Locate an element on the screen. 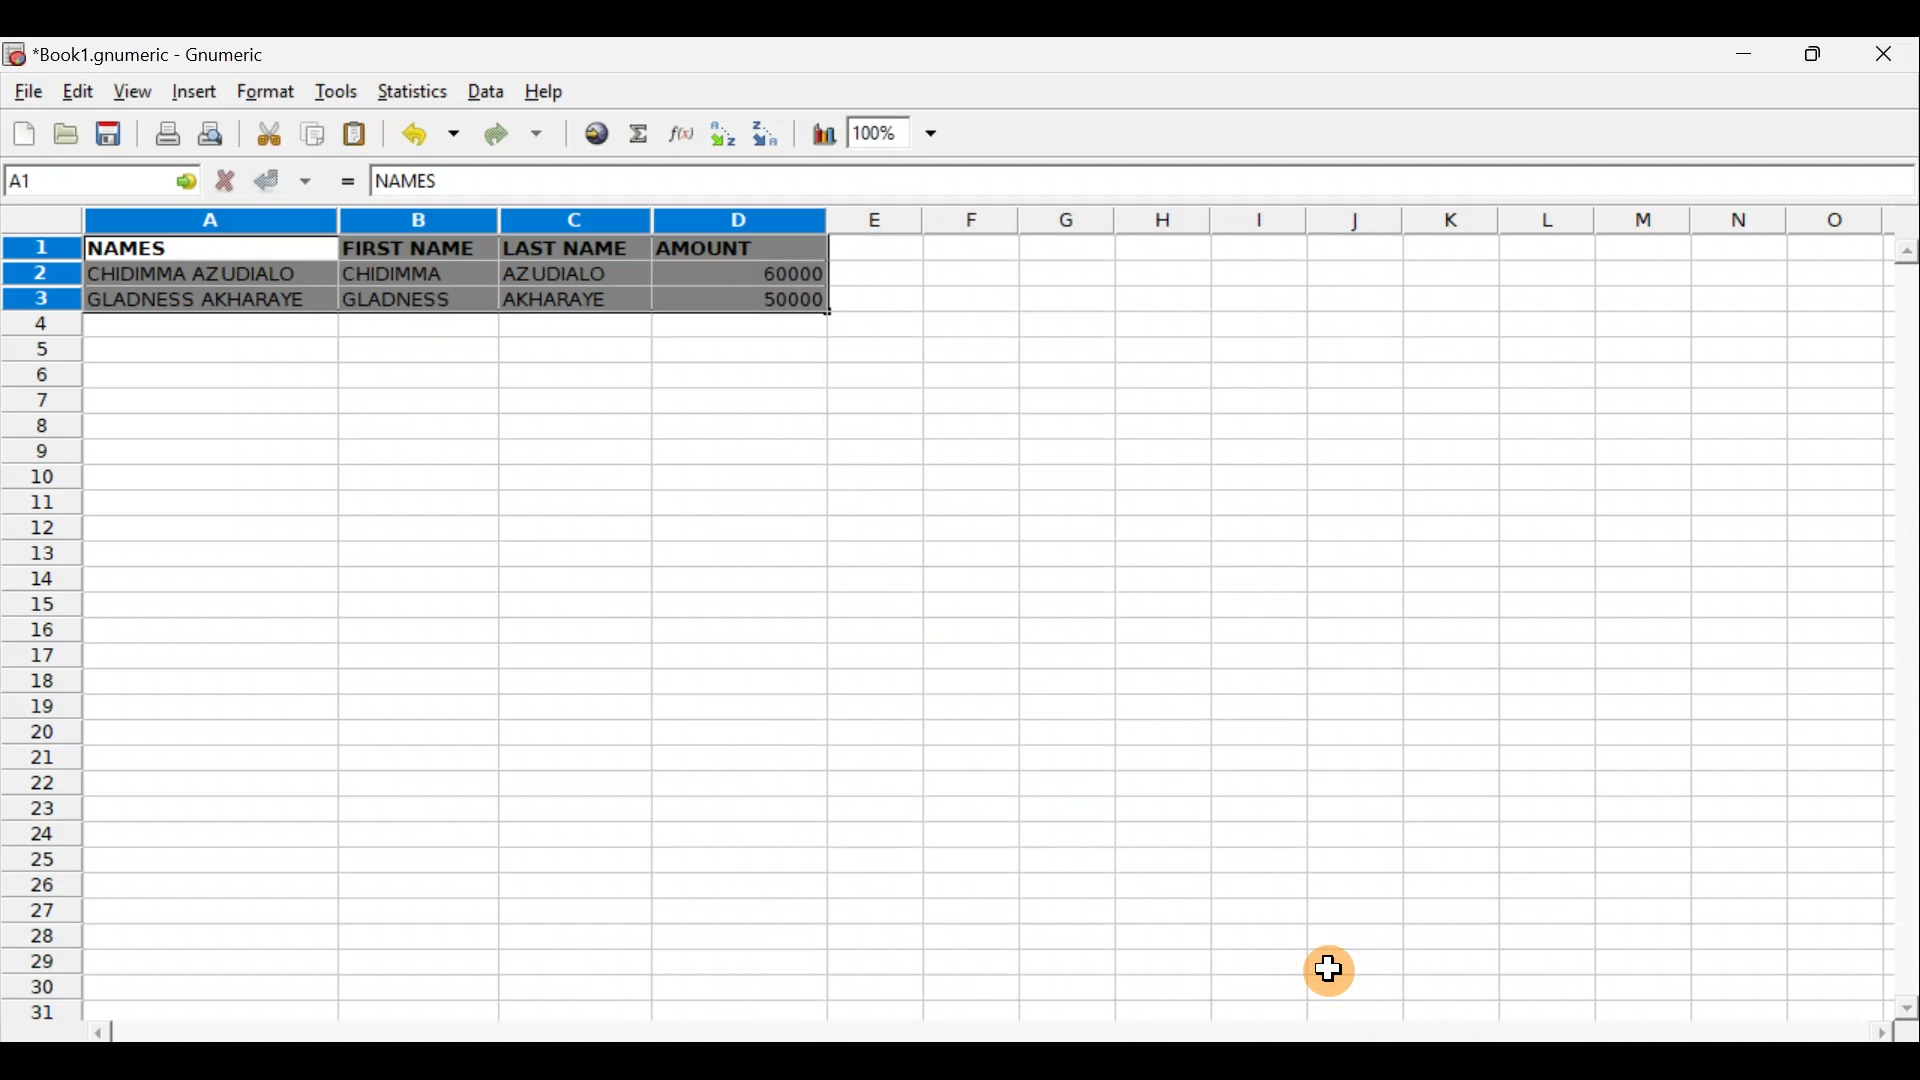 Image resolution: width=1920 pixels, height=1080 pixels. Data is located at coordinates (482, 88).